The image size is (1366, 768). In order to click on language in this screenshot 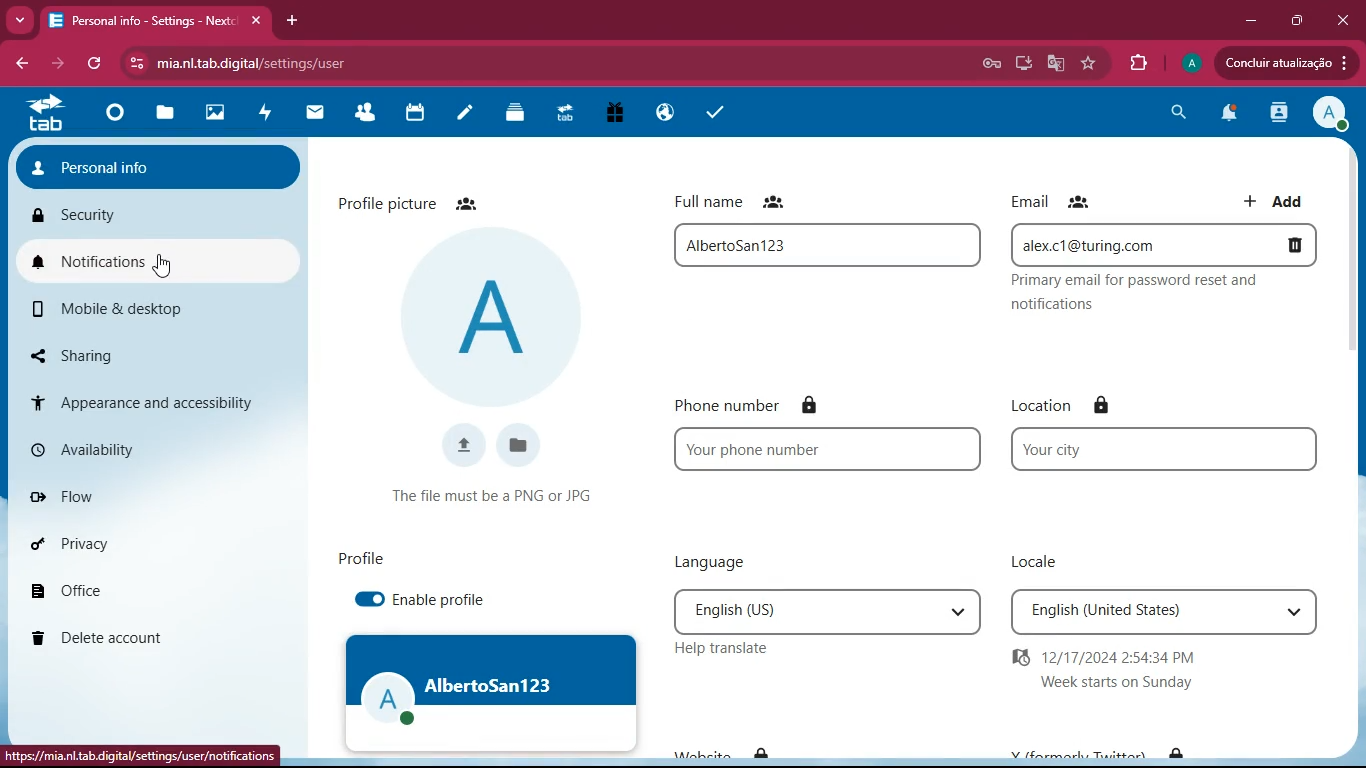, I will do `click(722, 562)`.